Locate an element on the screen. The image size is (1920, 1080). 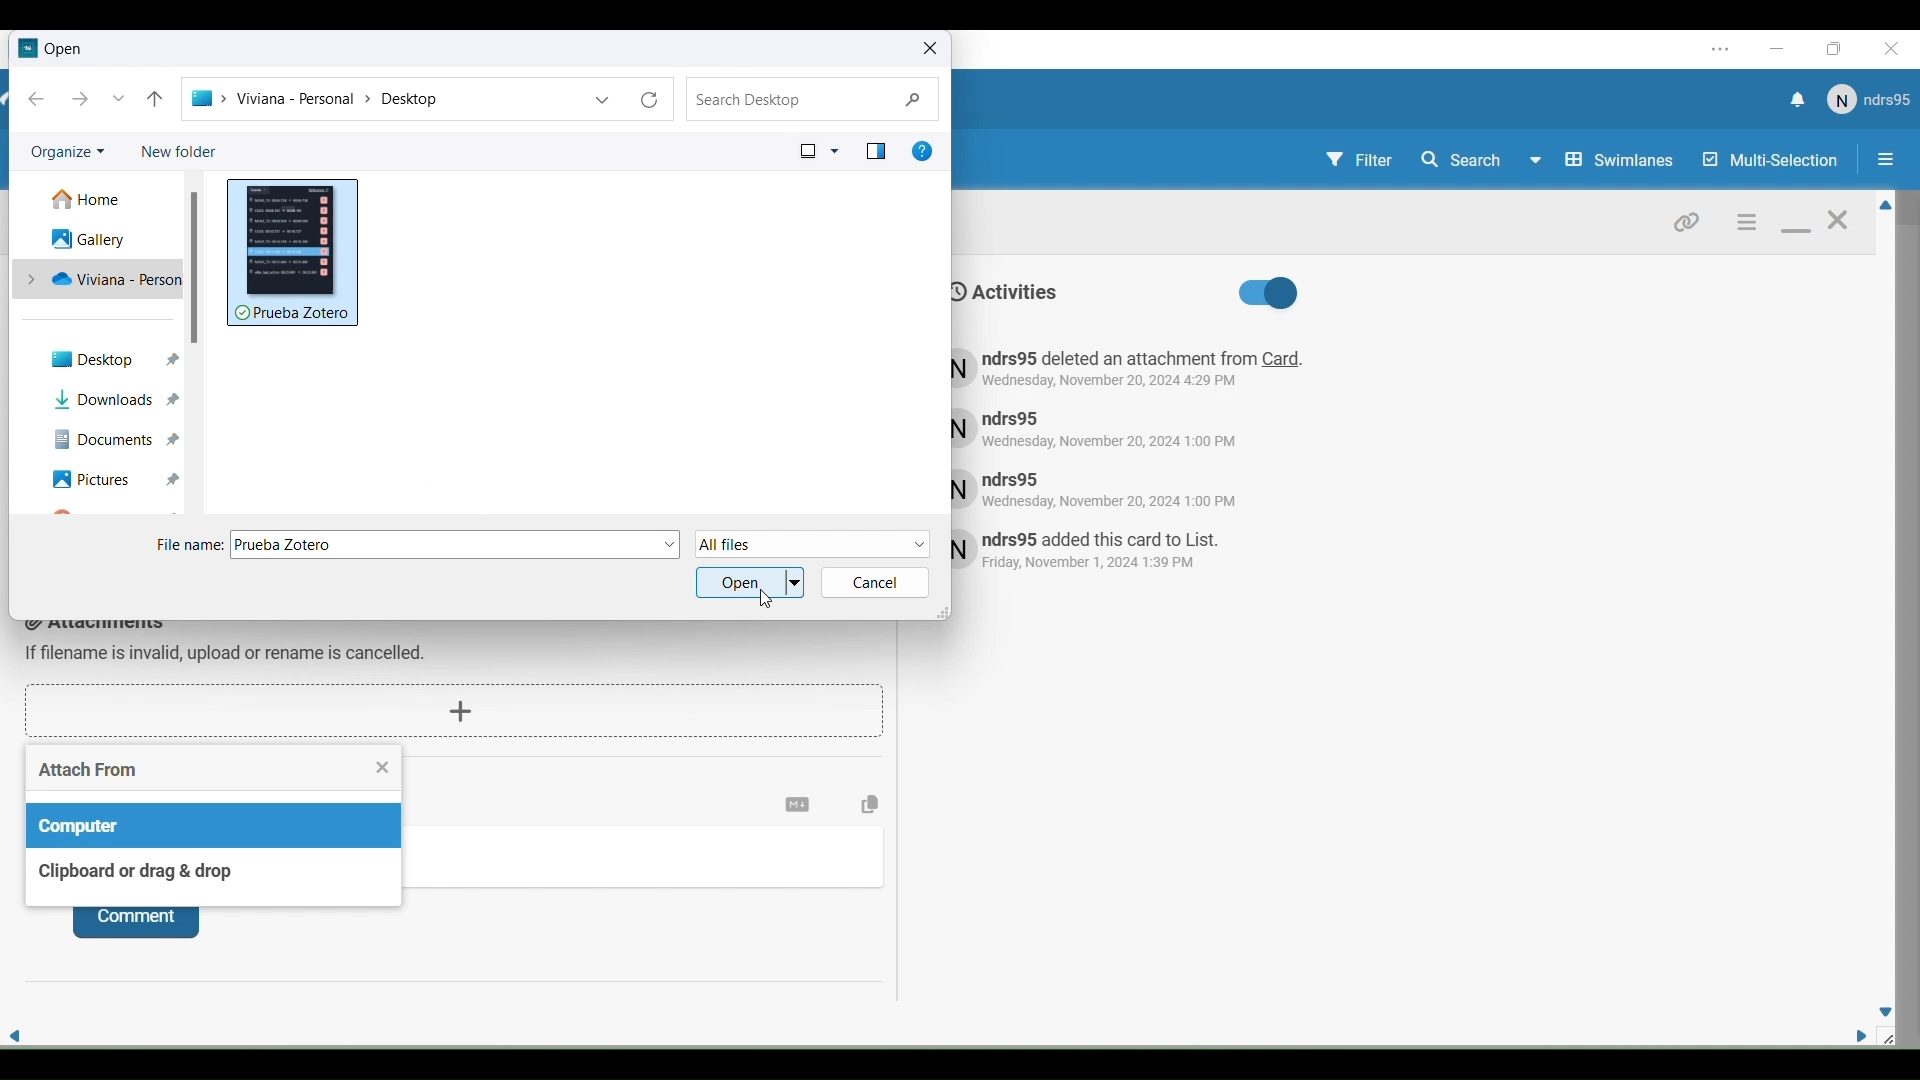
Minimize is located at coordinates (1796, 231).